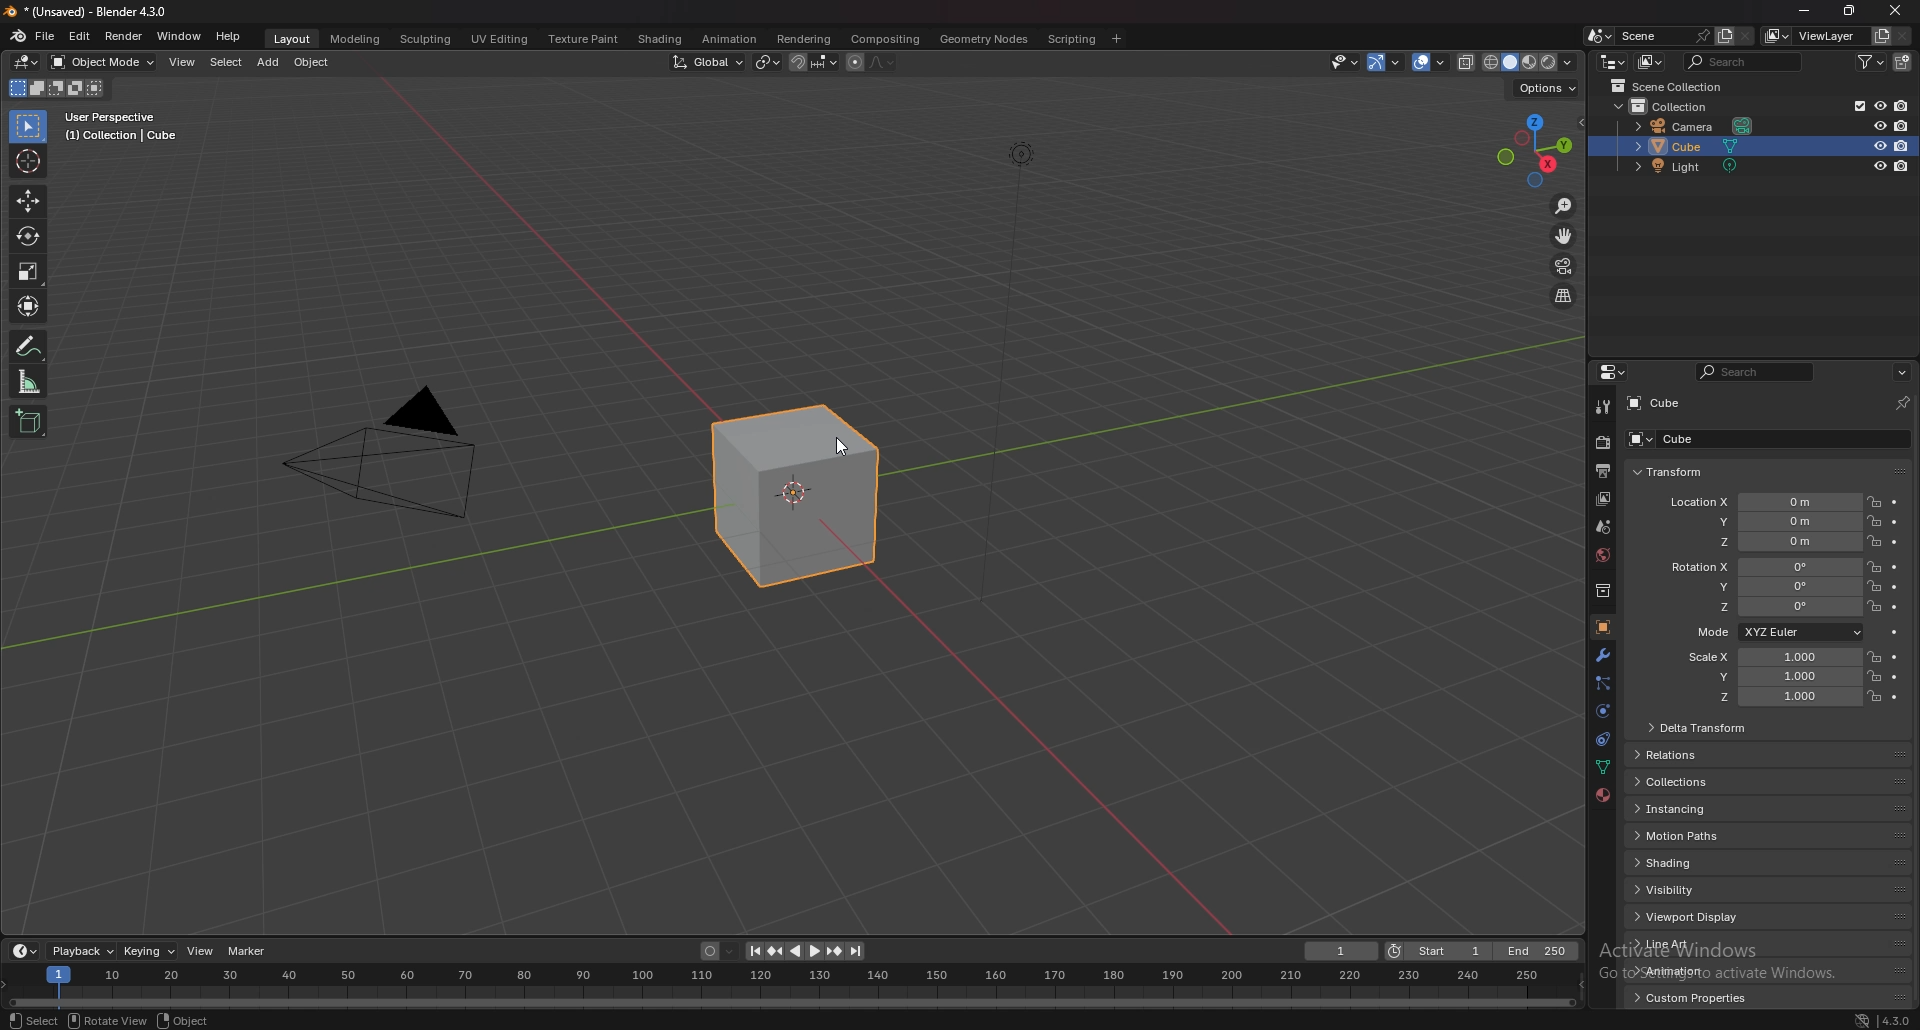 Image resolution: width=1920 pixels, height=1030 pixels. Describe the element at coordinates (1873, 606) in the screenshot. I see `lock` at that location.